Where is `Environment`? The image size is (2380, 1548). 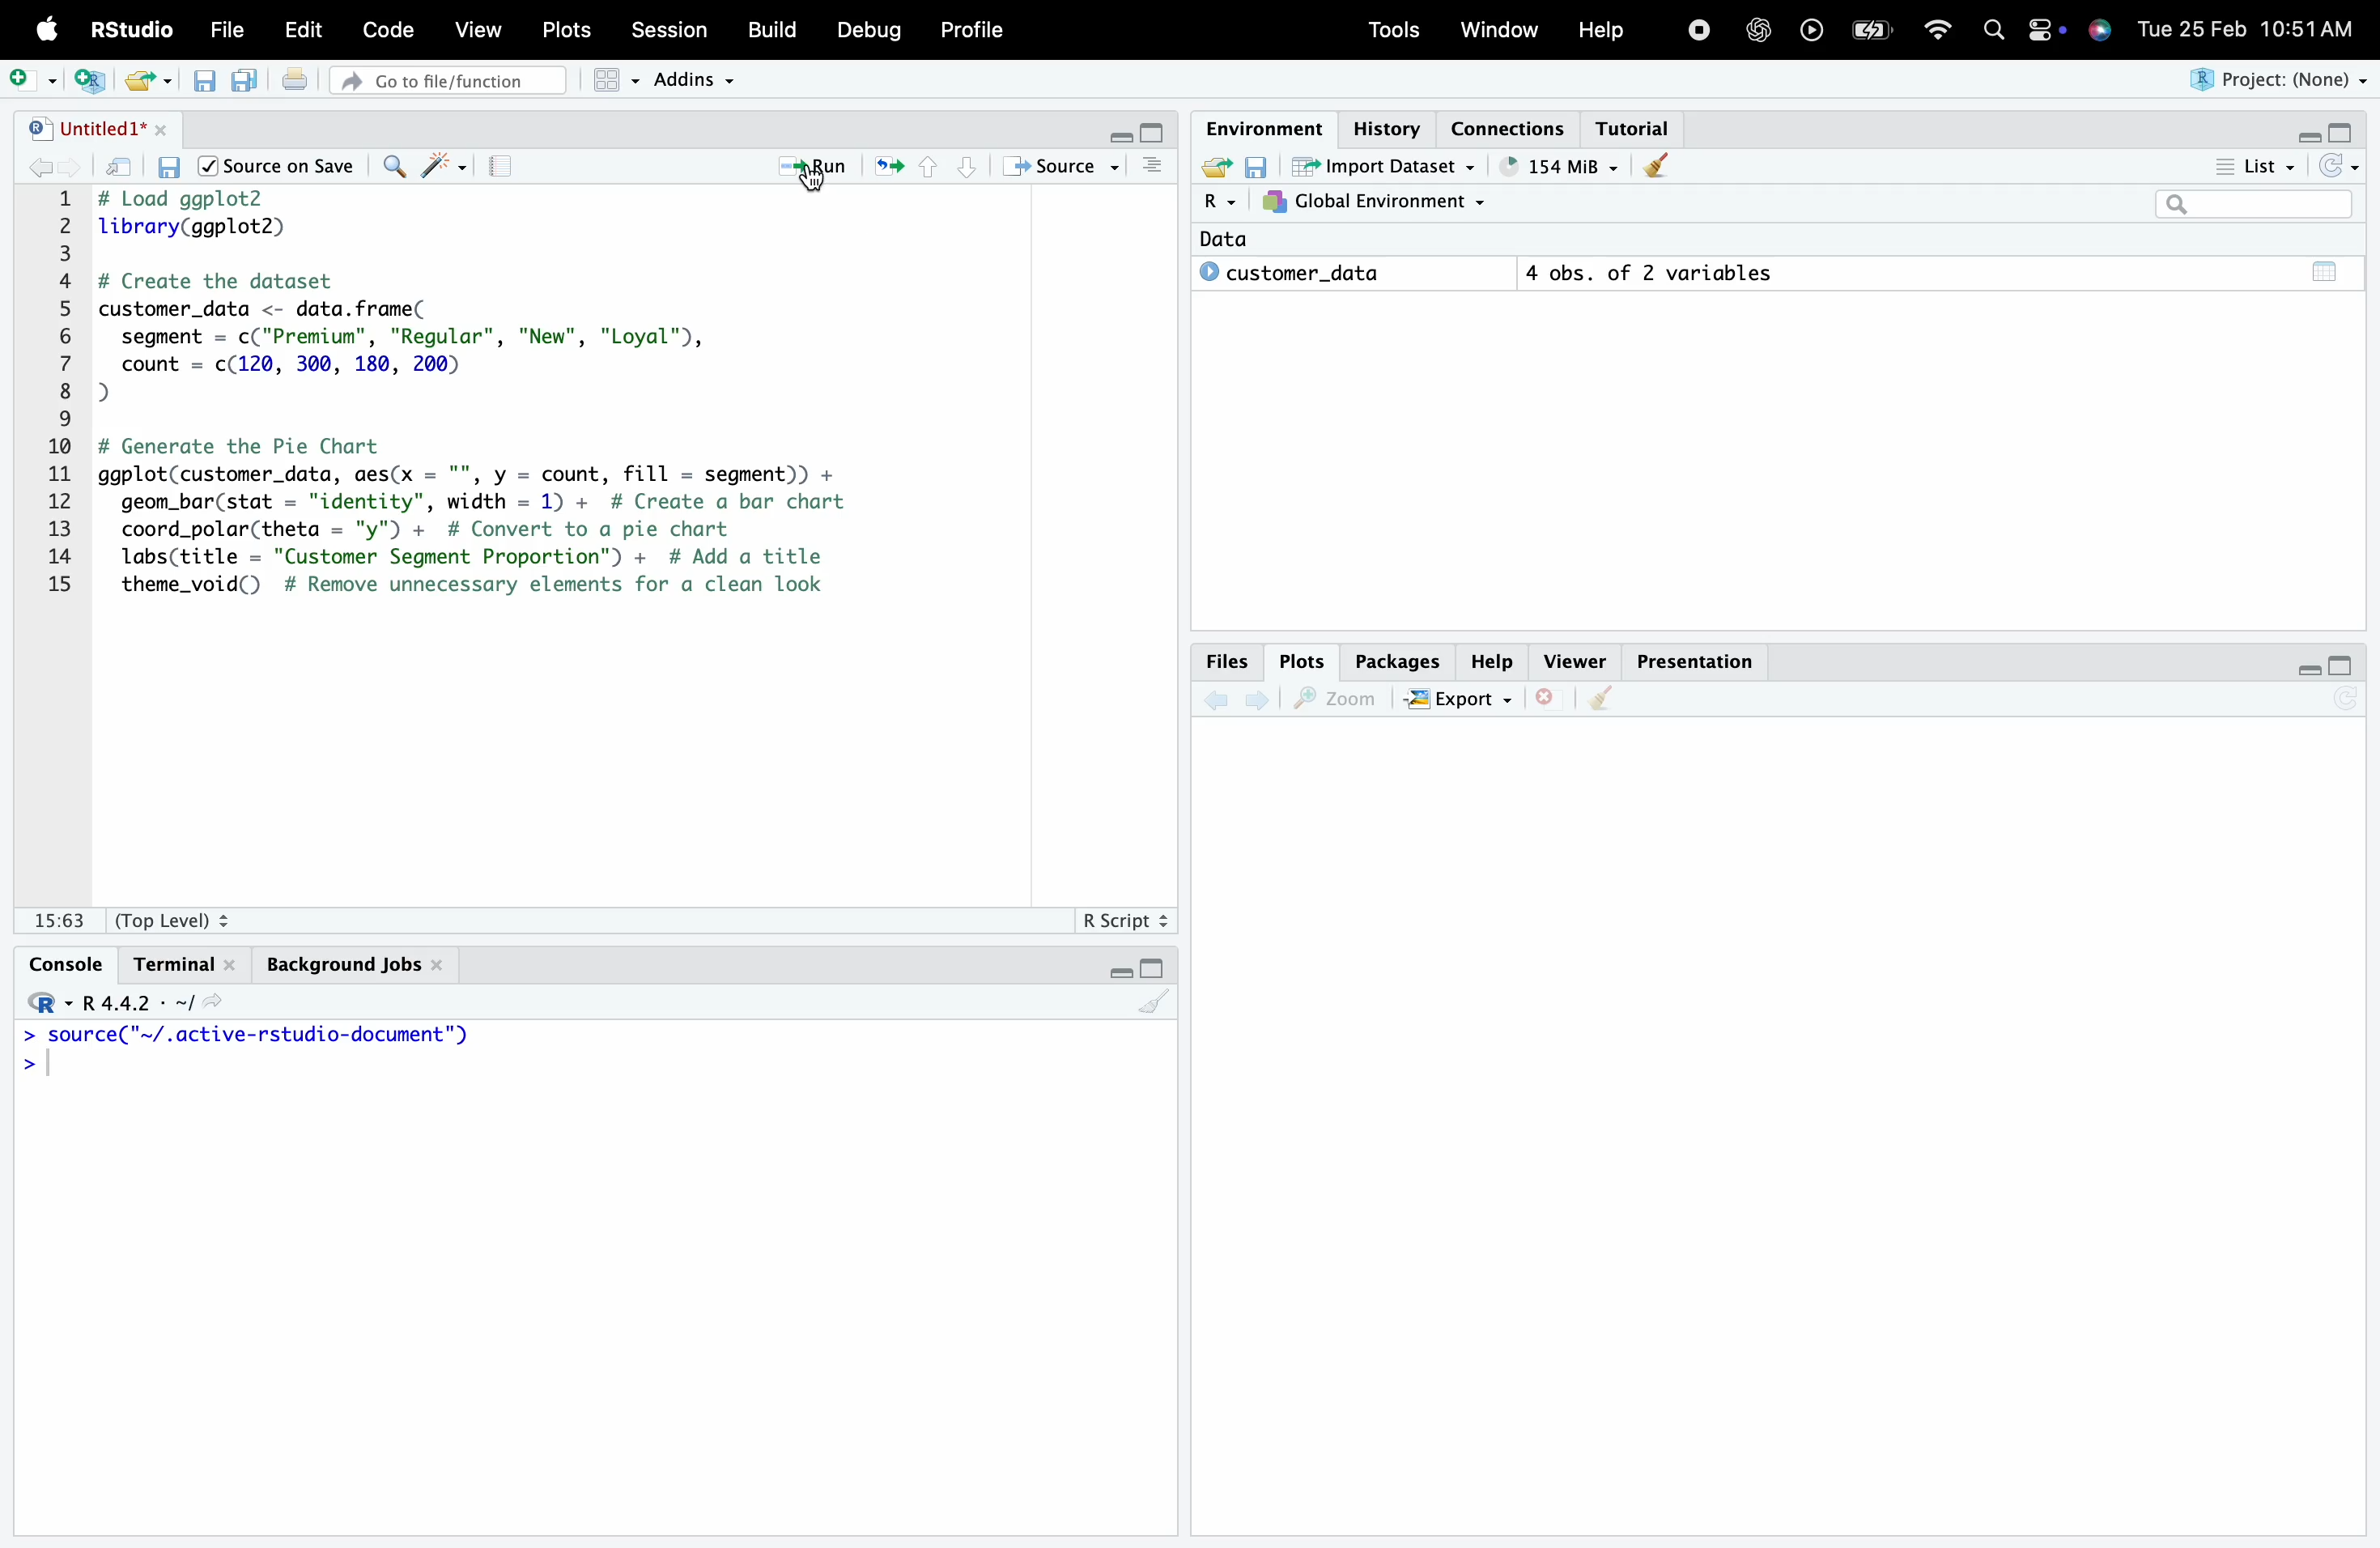
Environment is located at coordinates (1259, 125).